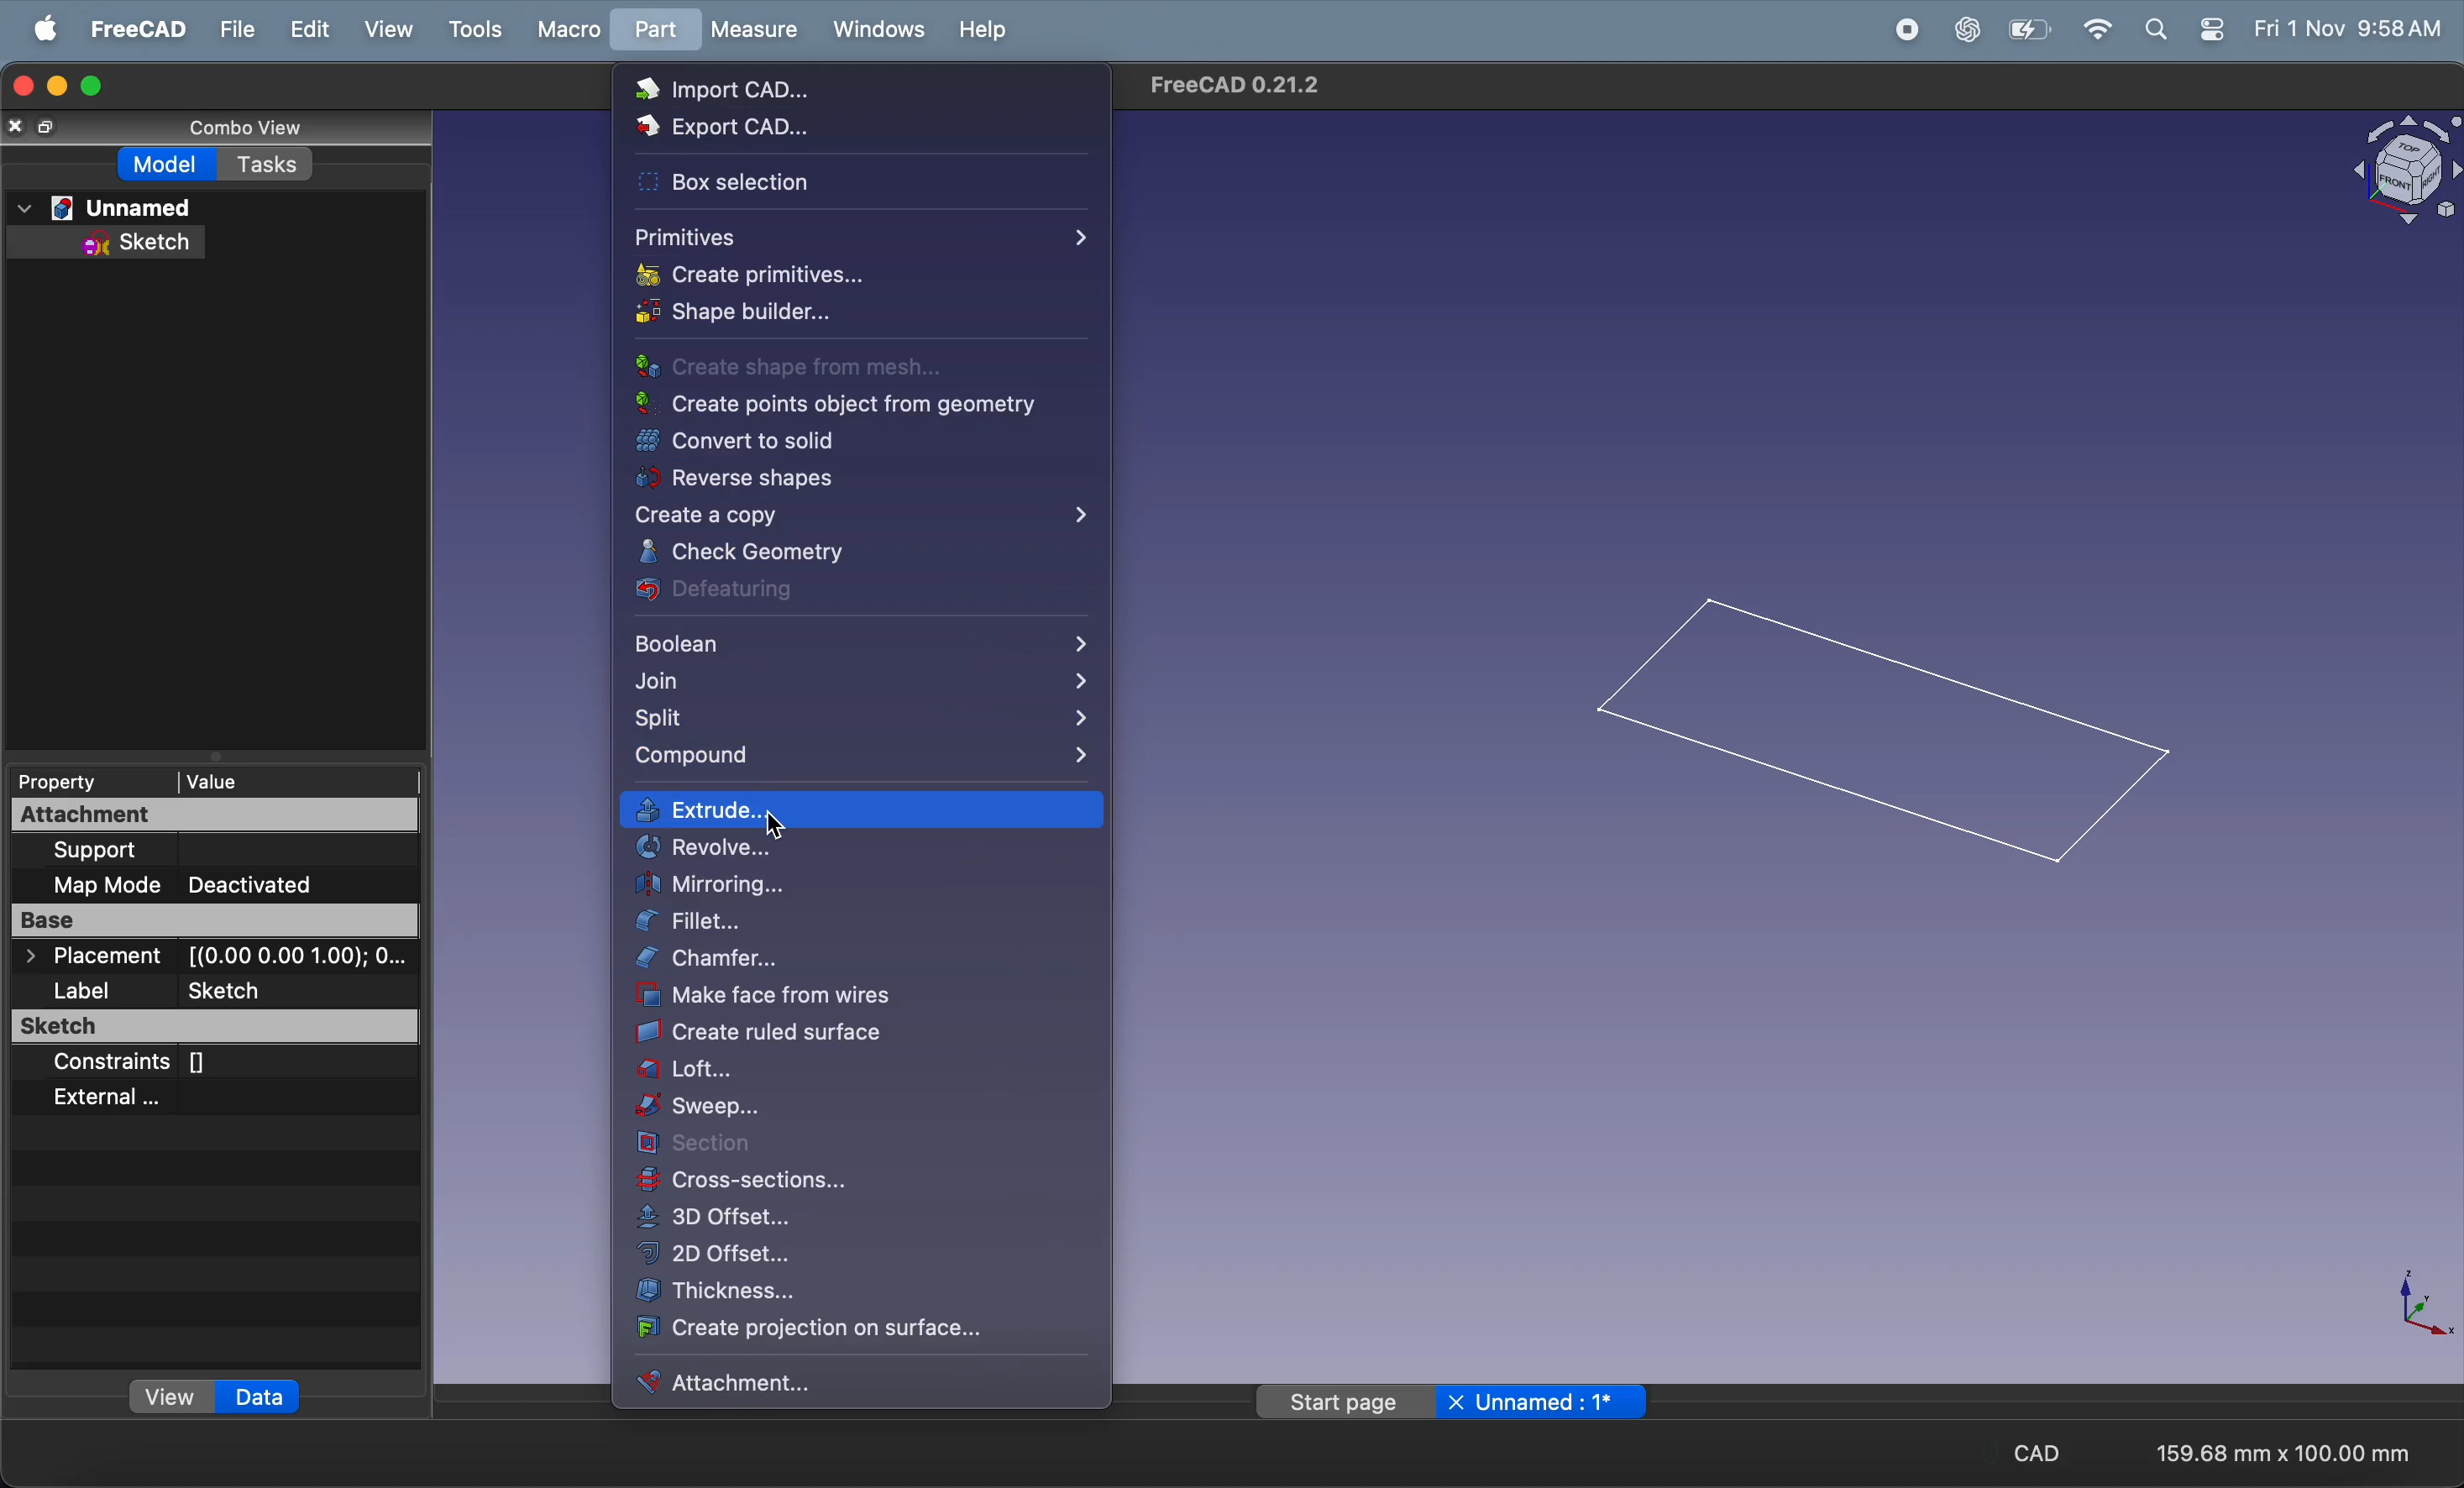  What do you see at coordinates (649, 33) in the screenshot?
I see `part` at bounding box center [649, 33].